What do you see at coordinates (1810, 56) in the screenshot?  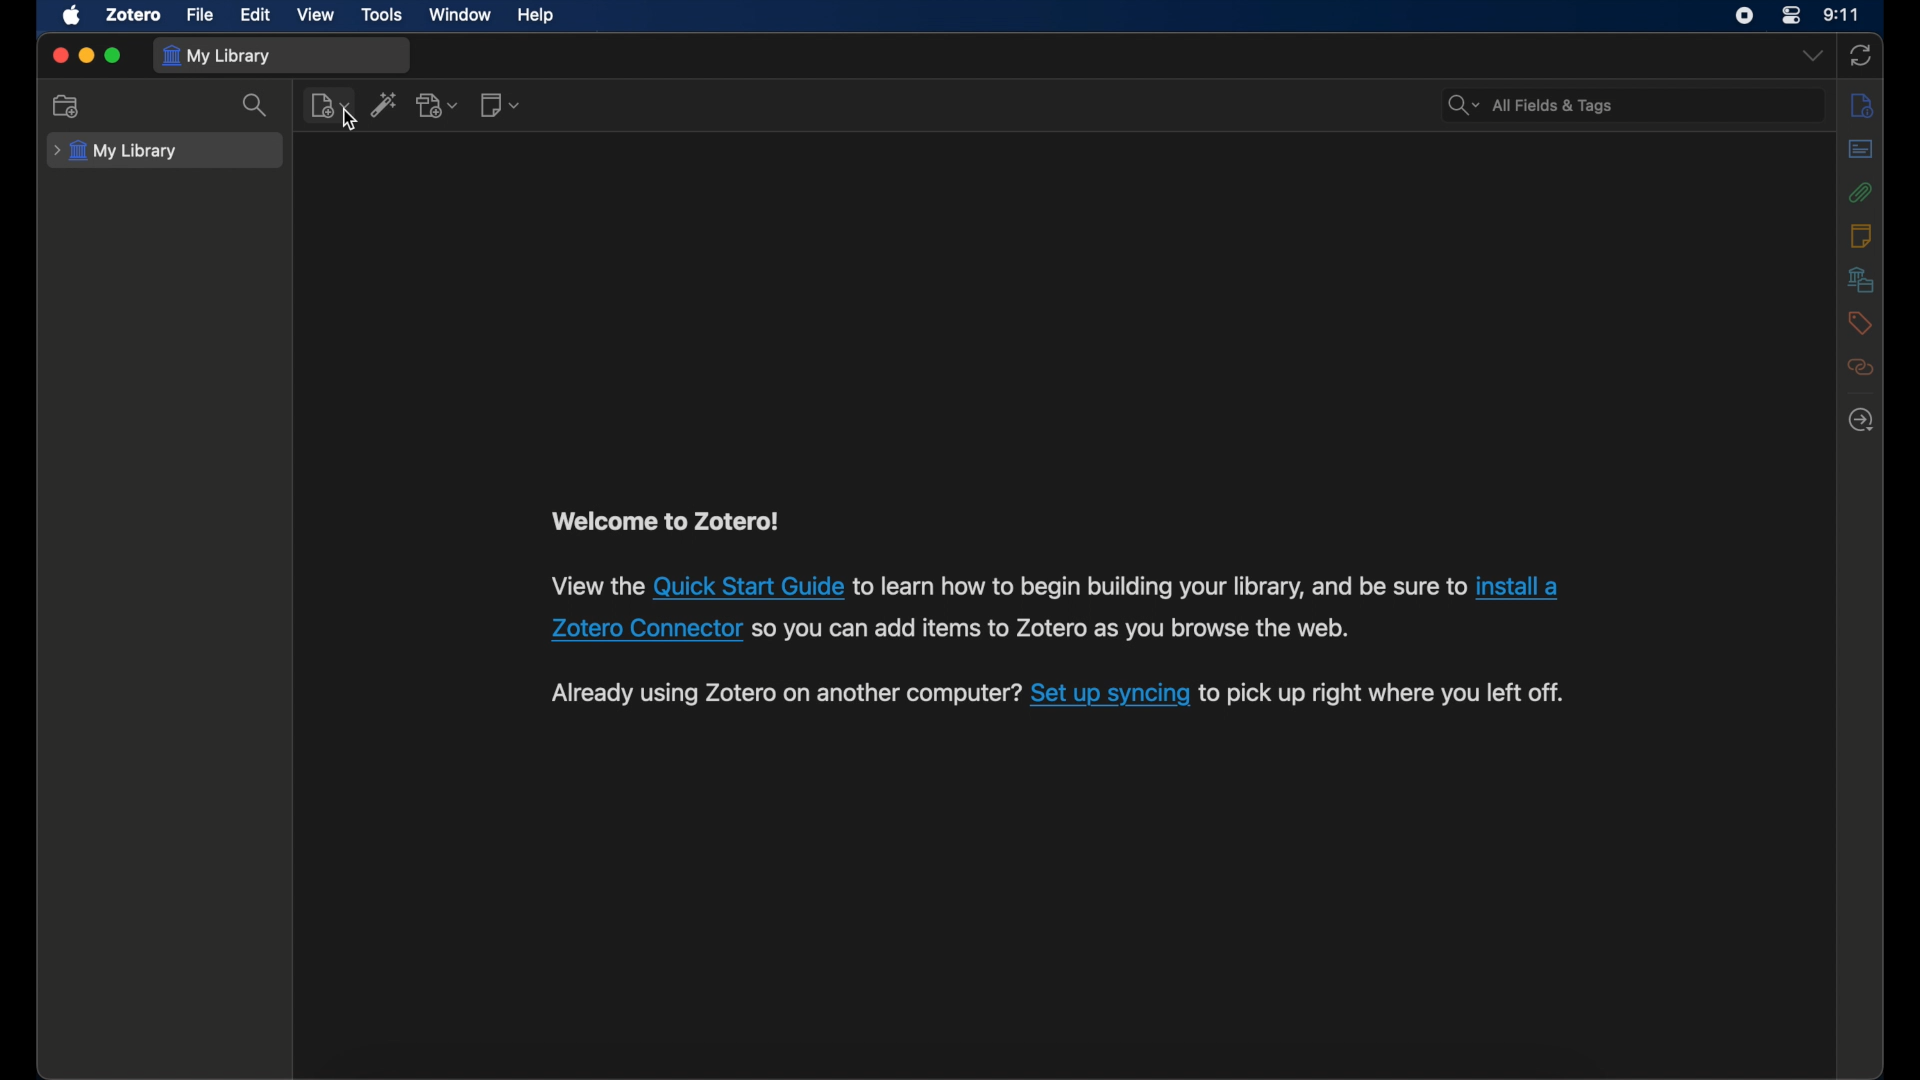 I see `dropdown` at bounding box center [1810, 56].